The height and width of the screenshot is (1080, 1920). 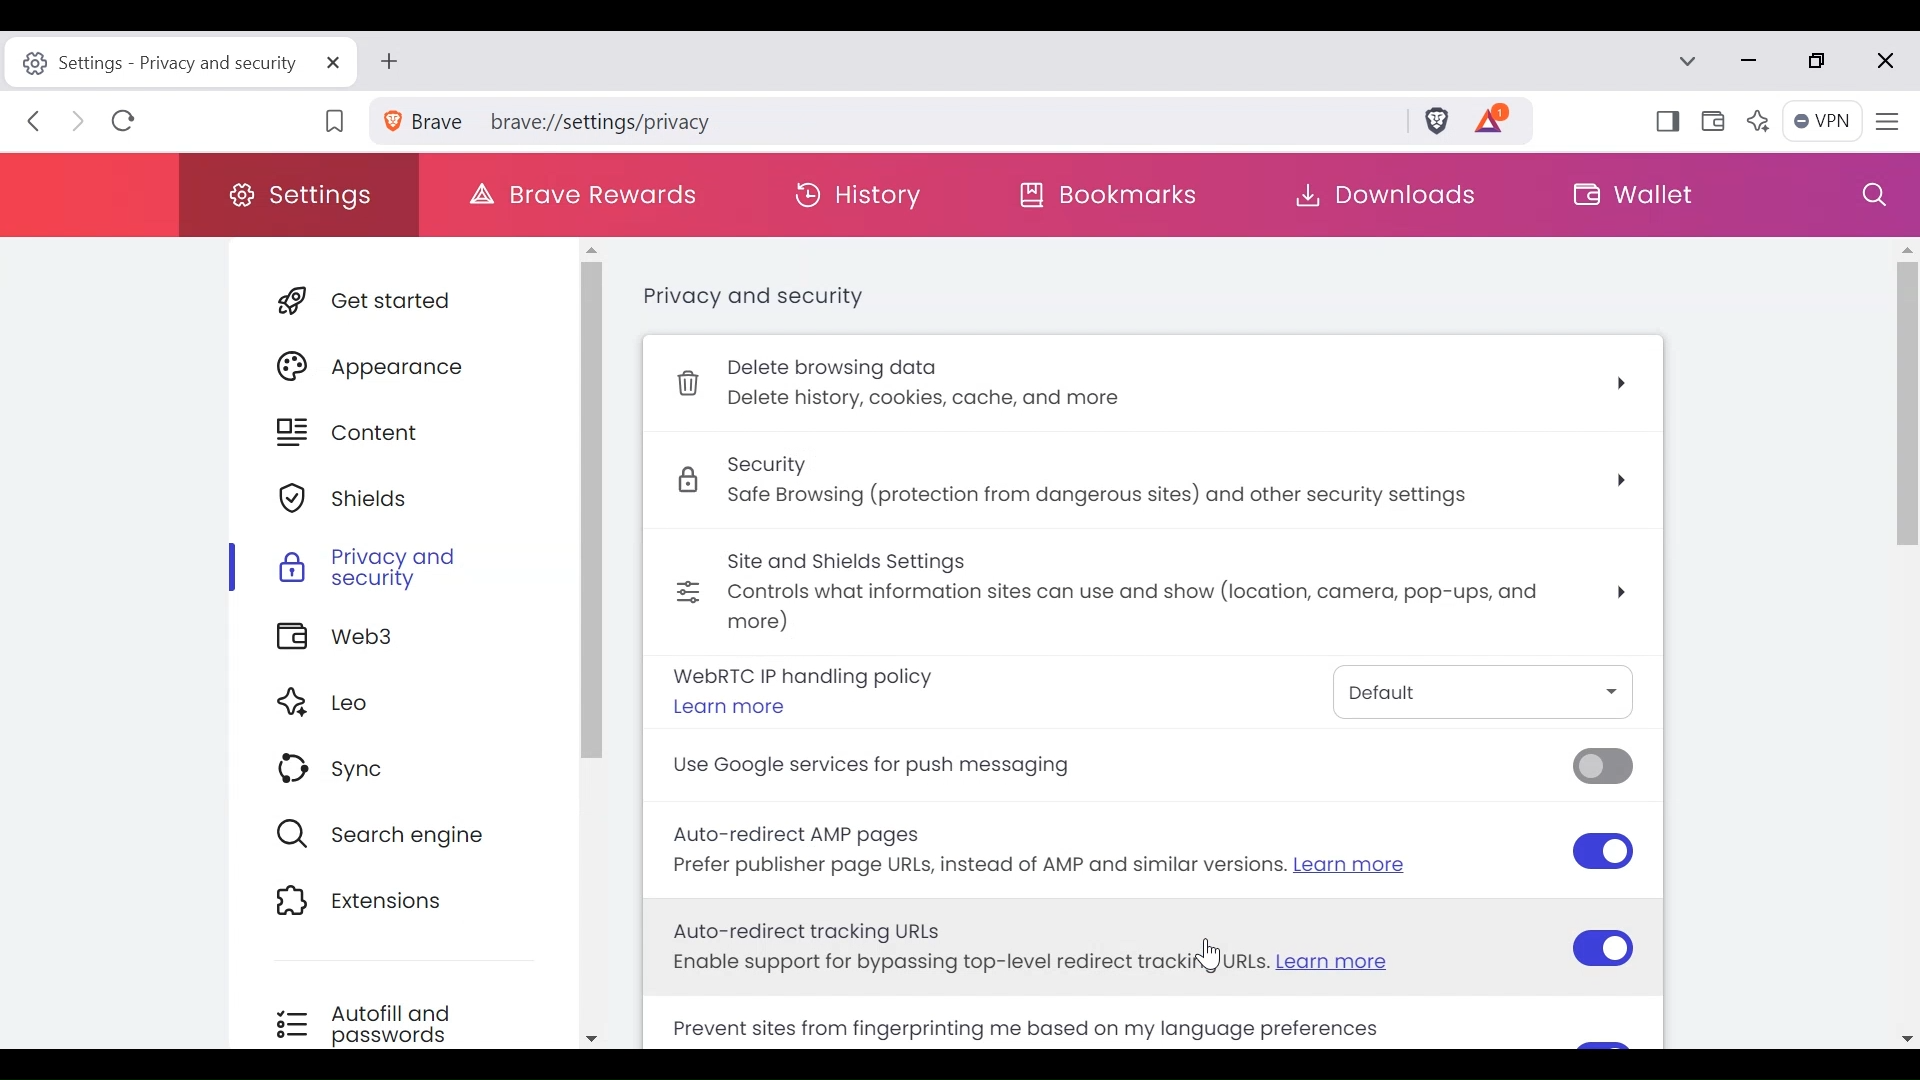 I want to click on Bookmarks, so click(x=1119, y=199).